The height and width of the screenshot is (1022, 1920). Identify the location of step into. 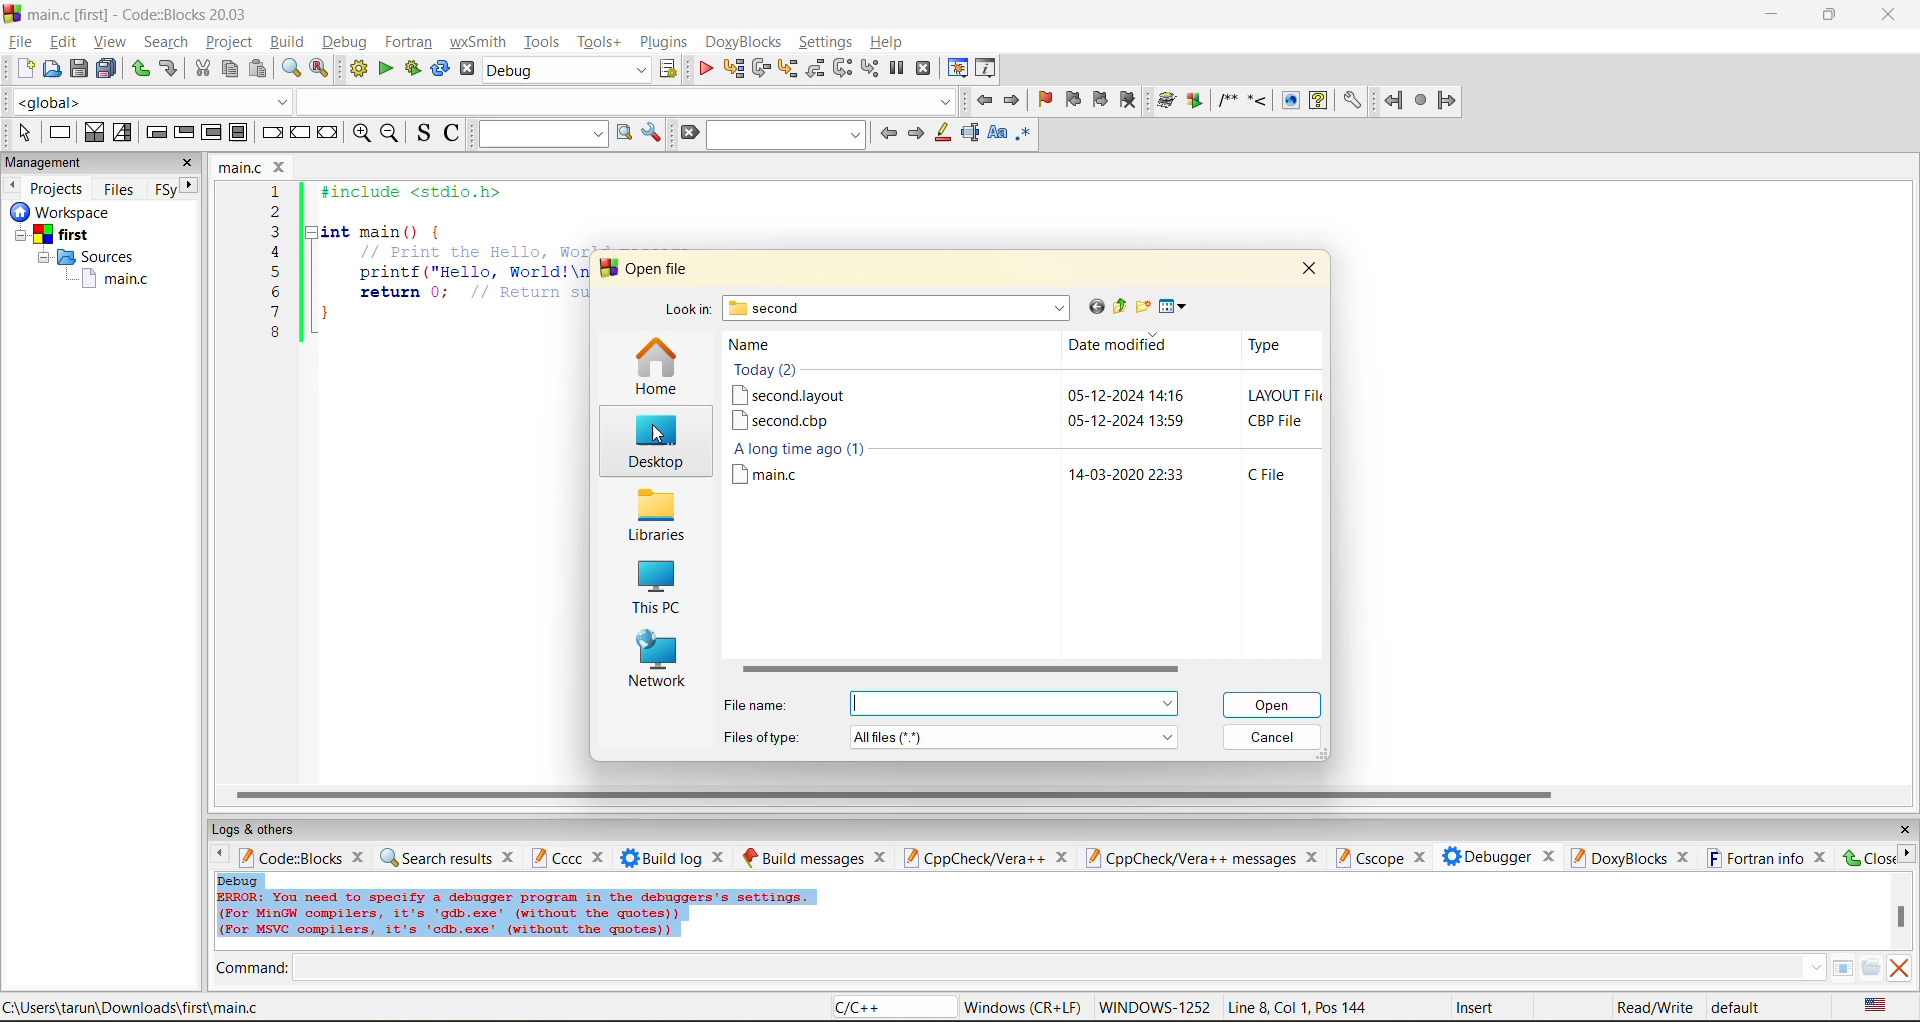
(786, 68).